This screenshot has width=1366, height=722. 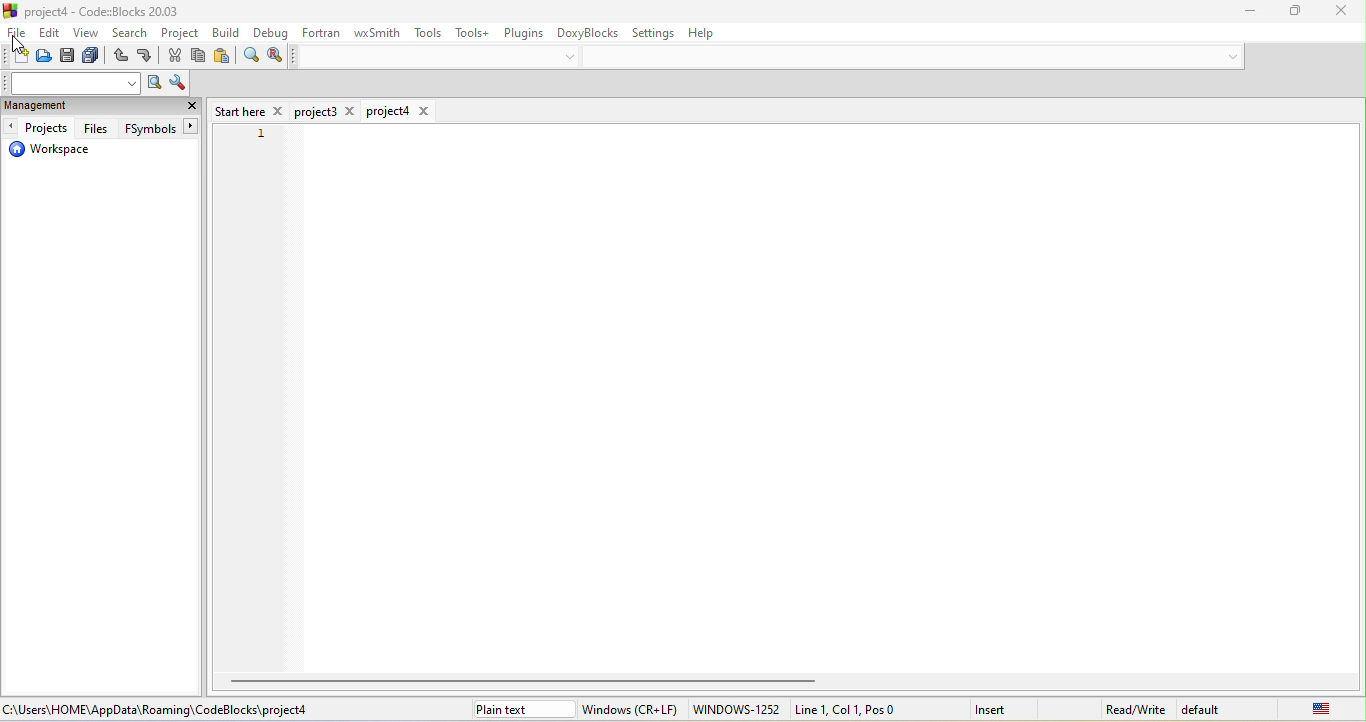 What do you see at coordinates (24, 44) in the screenshot?
I see `cursor` at bounding box center [24, 44].